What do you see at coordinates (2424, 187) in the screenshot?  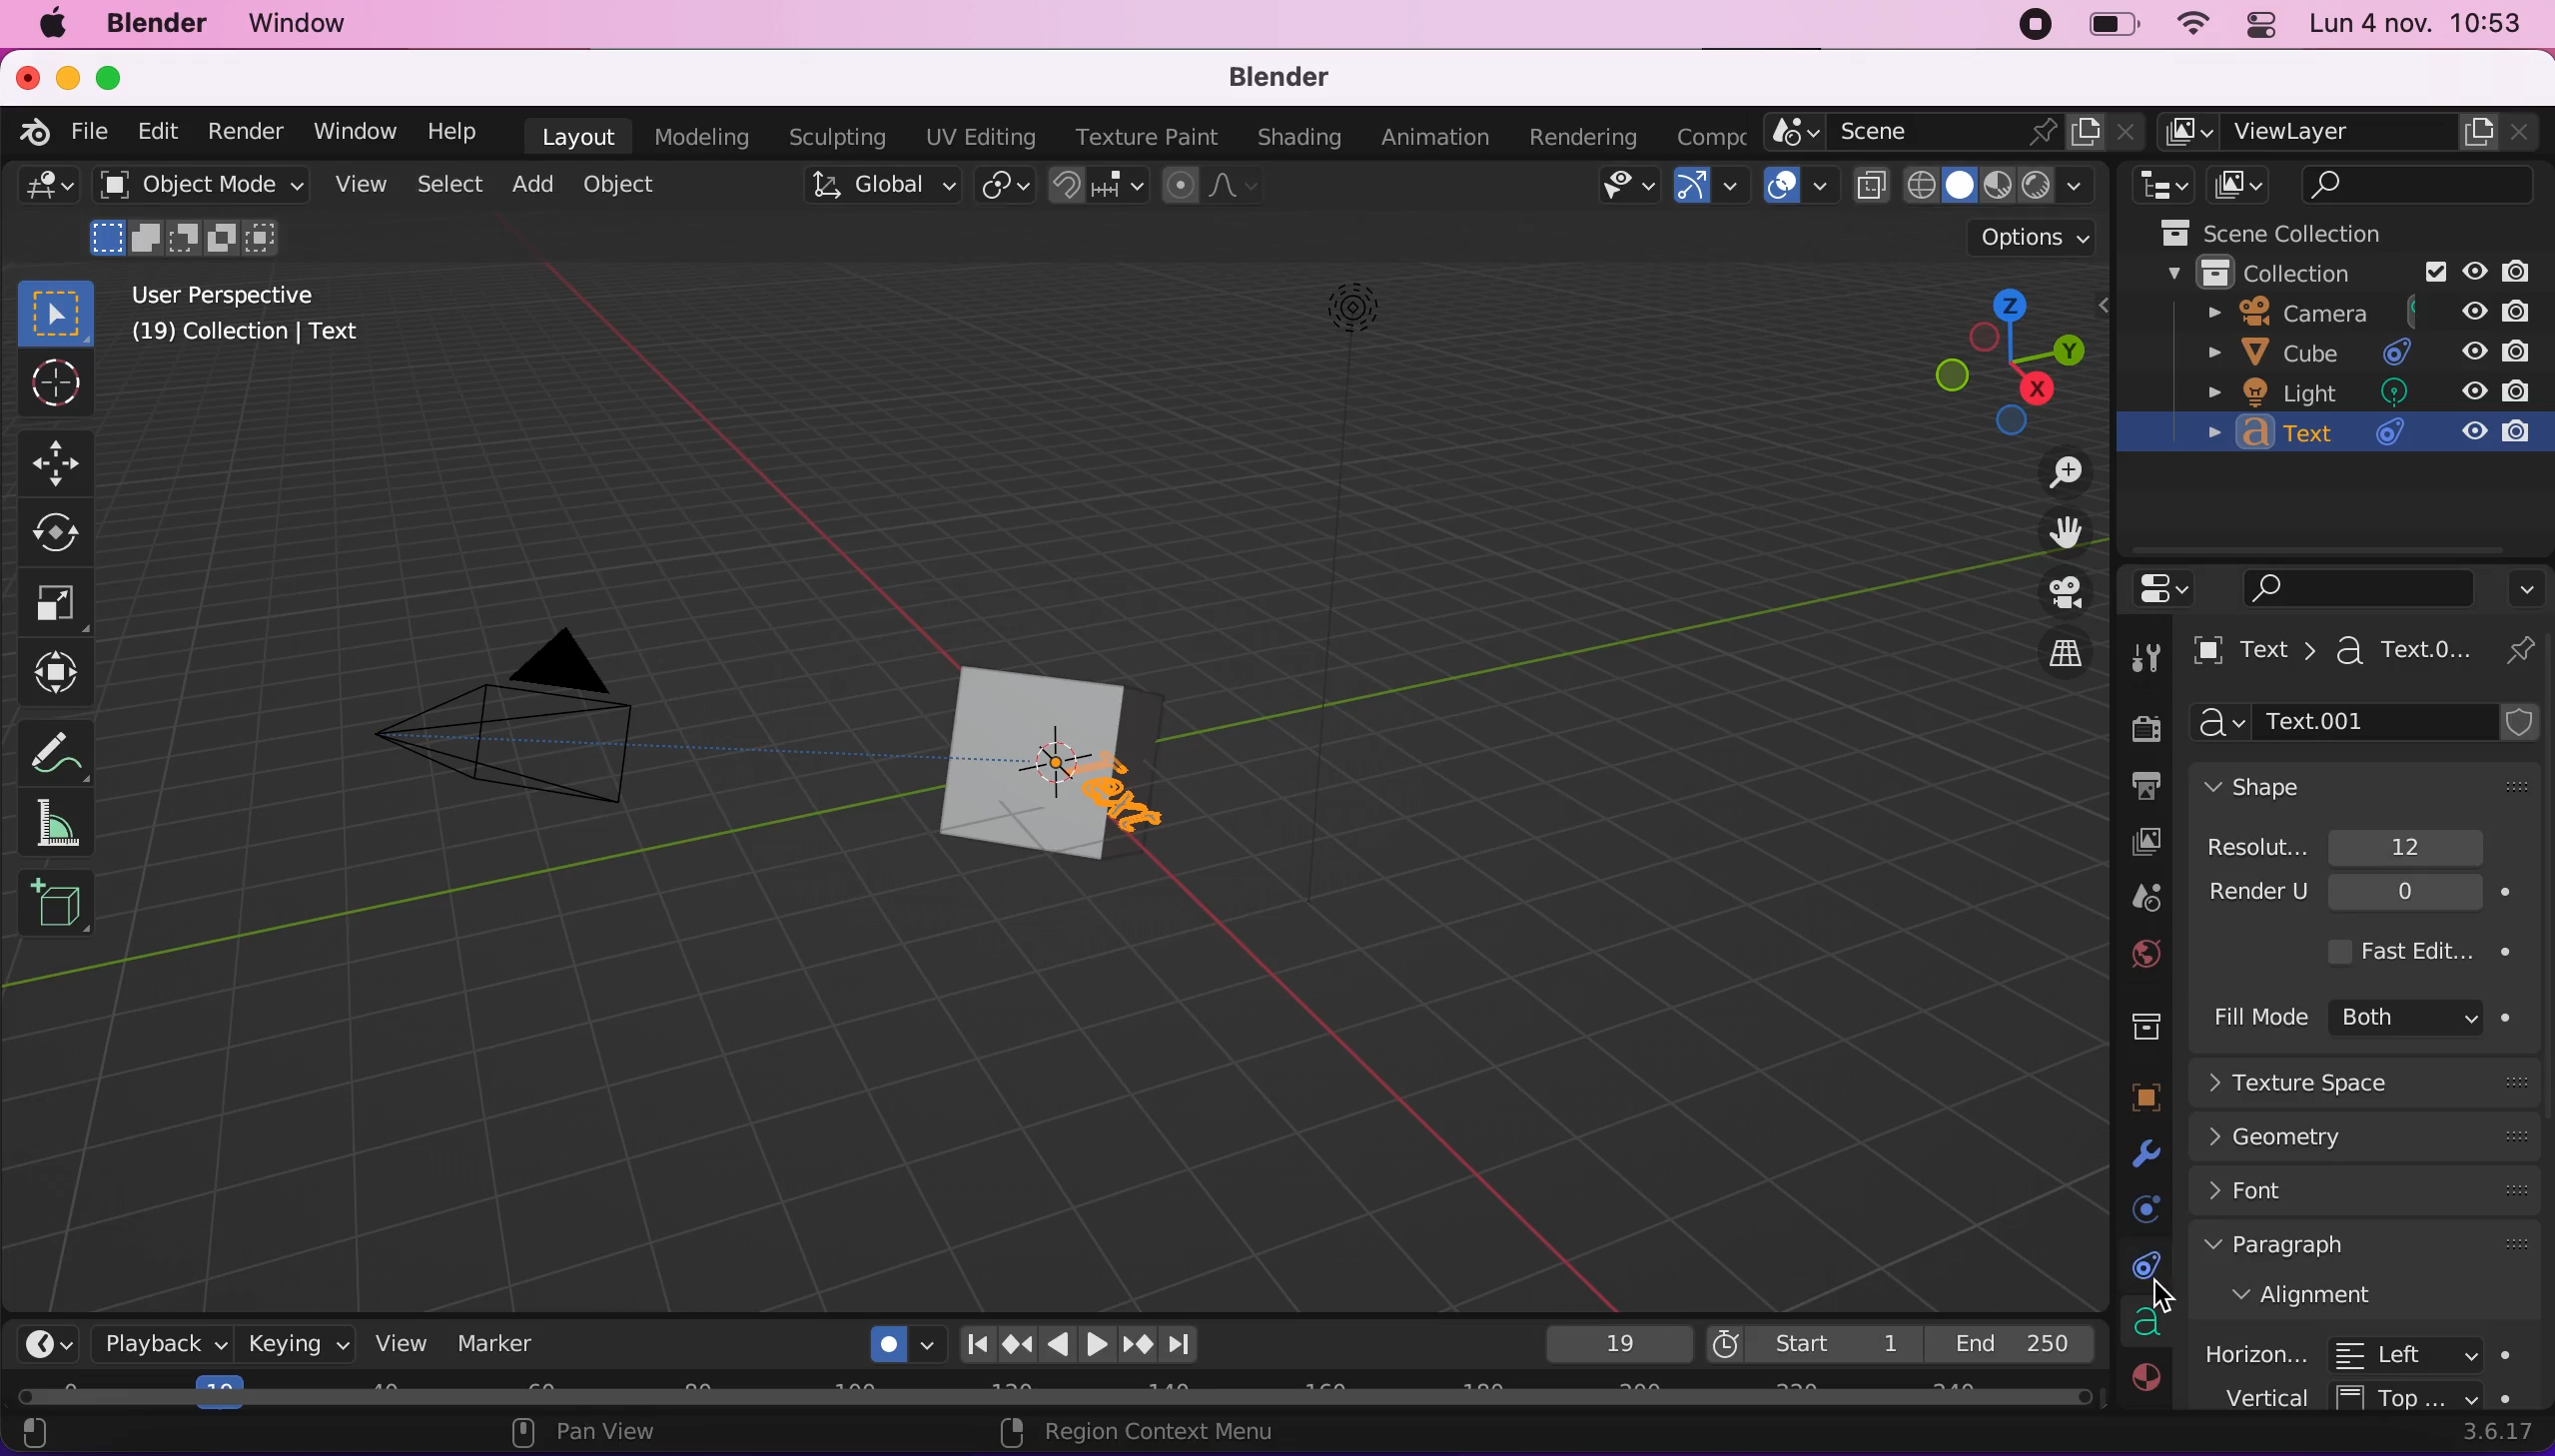 I see `search` at bounding box center [2424, 187].